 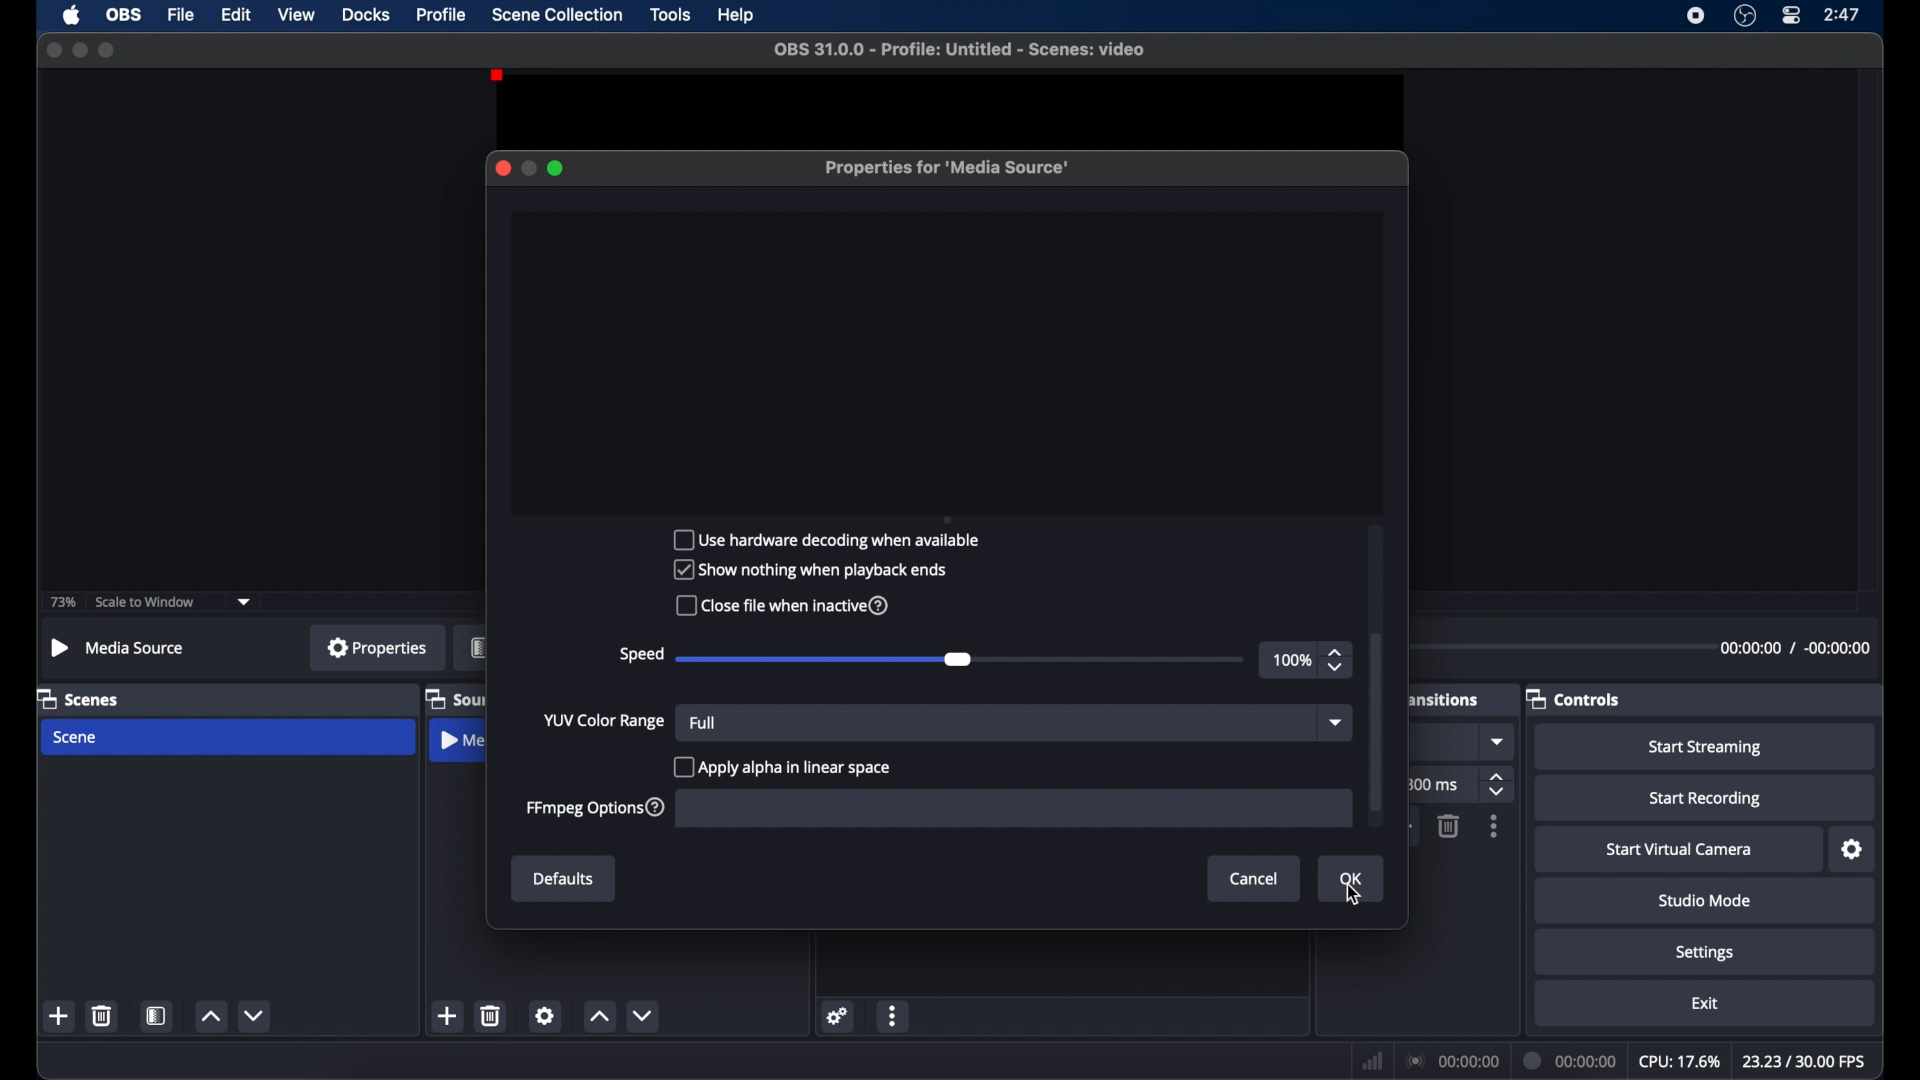 What do you see at coordinates (1379, 721) in the screenshot?
I see `scroll box` at bounding box center [1379, 721].